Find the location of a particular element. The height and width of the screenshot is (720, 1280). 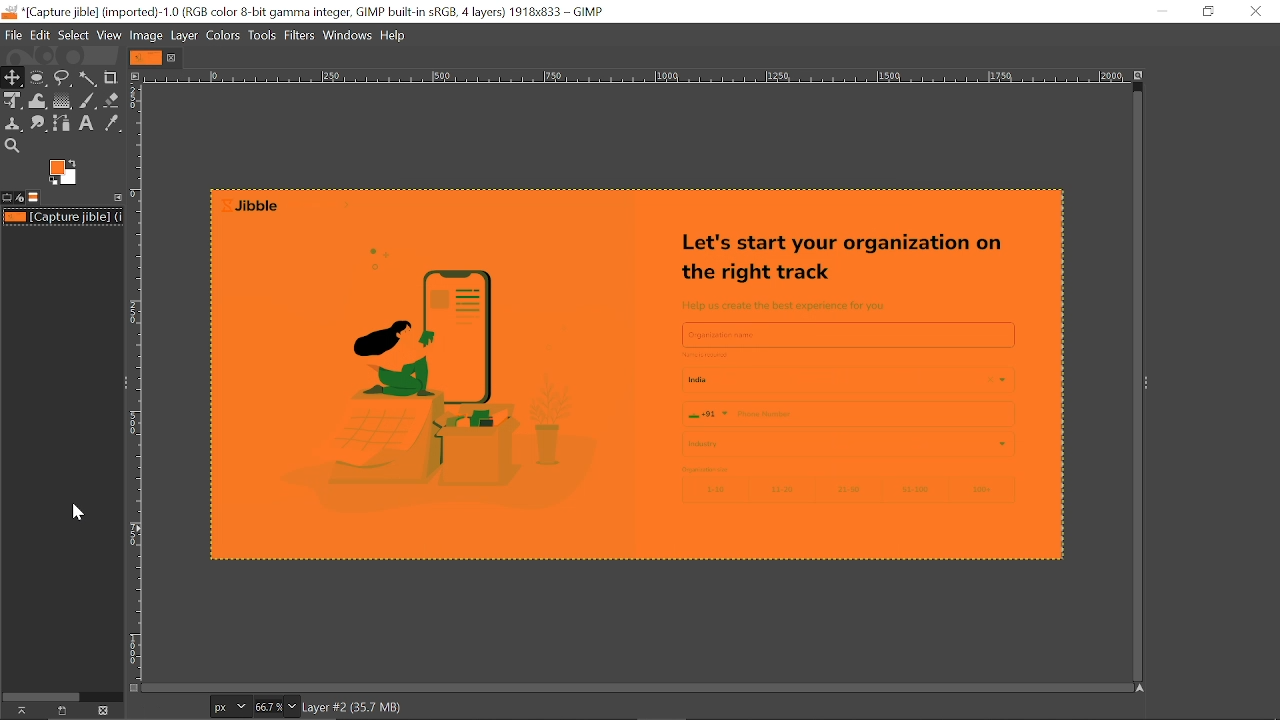

Smudge tool is located at coordinates (40, 124).